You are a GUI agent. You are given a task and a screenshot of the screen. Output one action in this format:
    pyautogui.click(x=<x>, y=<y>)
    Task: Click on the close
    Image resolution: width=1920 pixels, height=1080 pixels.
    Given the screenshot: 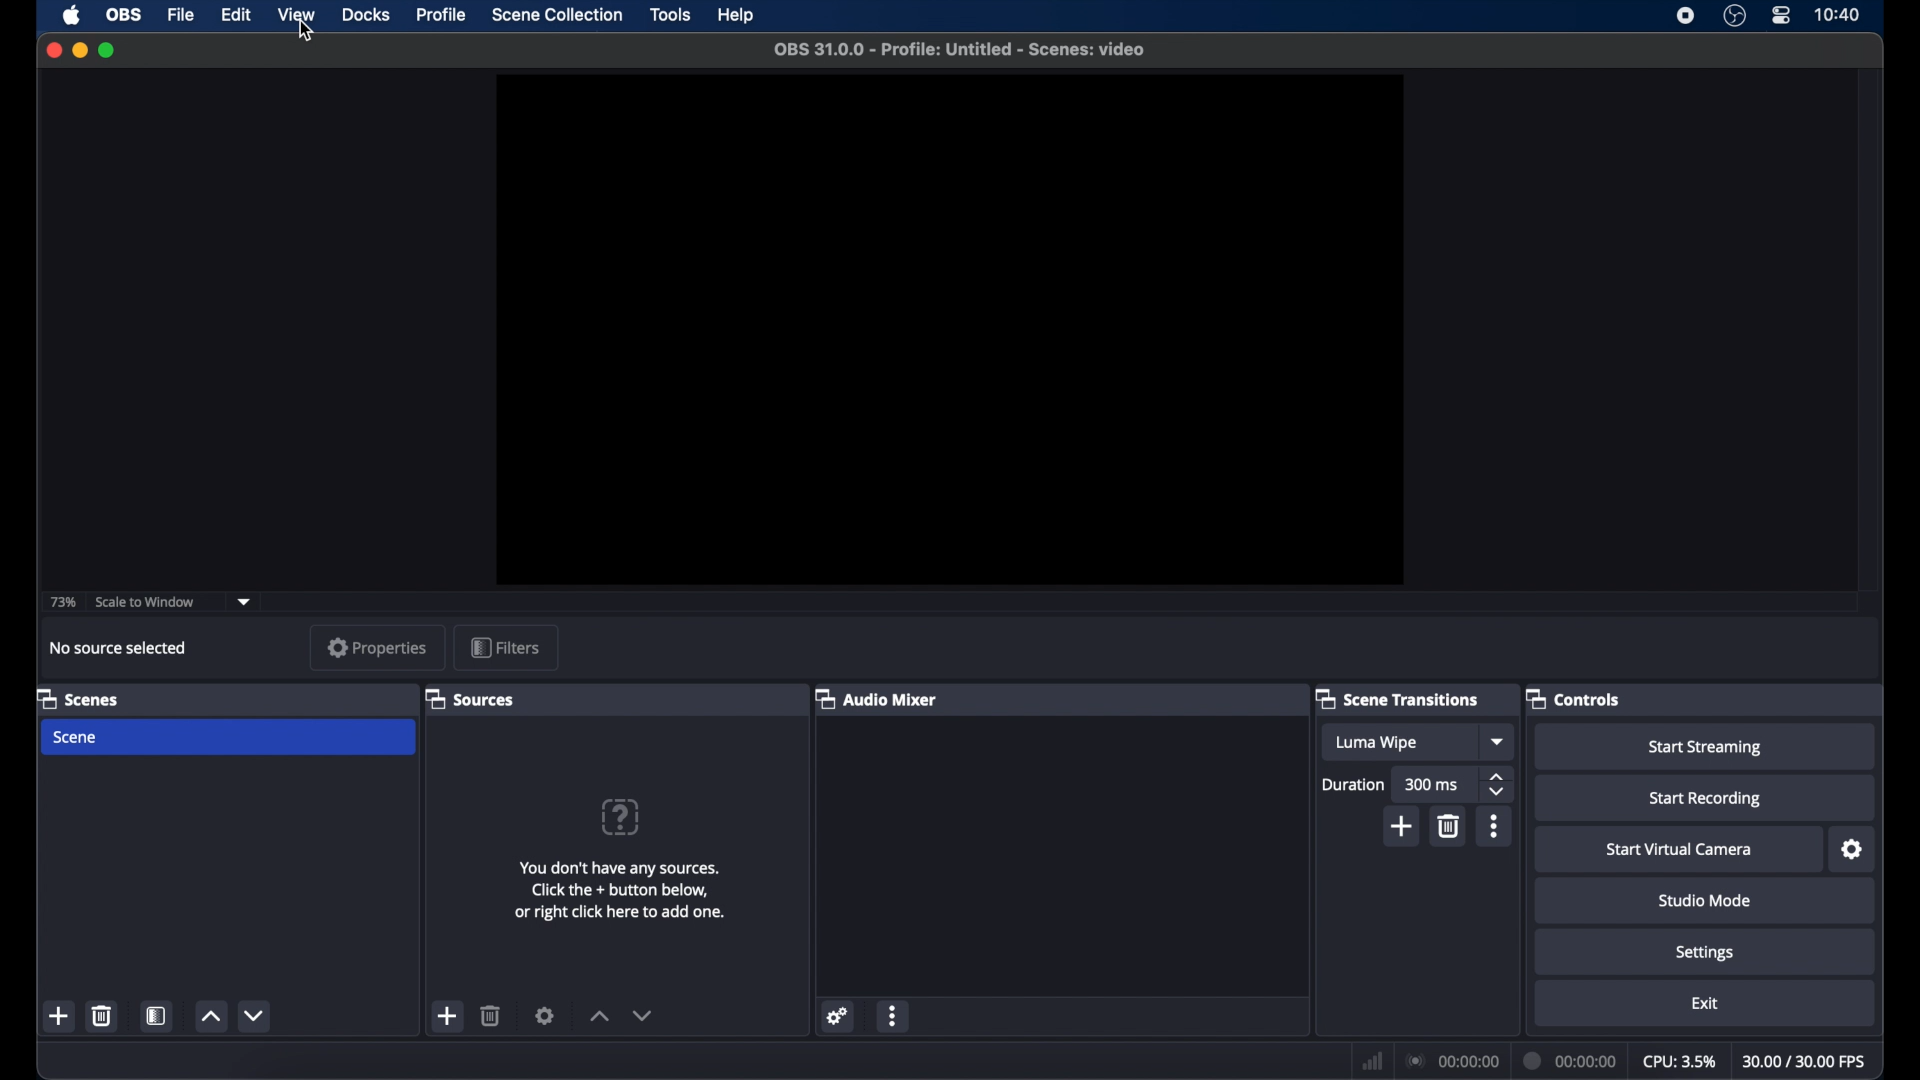 What is the action you would take?
    pyautogui.click(x=53, y=50)
    